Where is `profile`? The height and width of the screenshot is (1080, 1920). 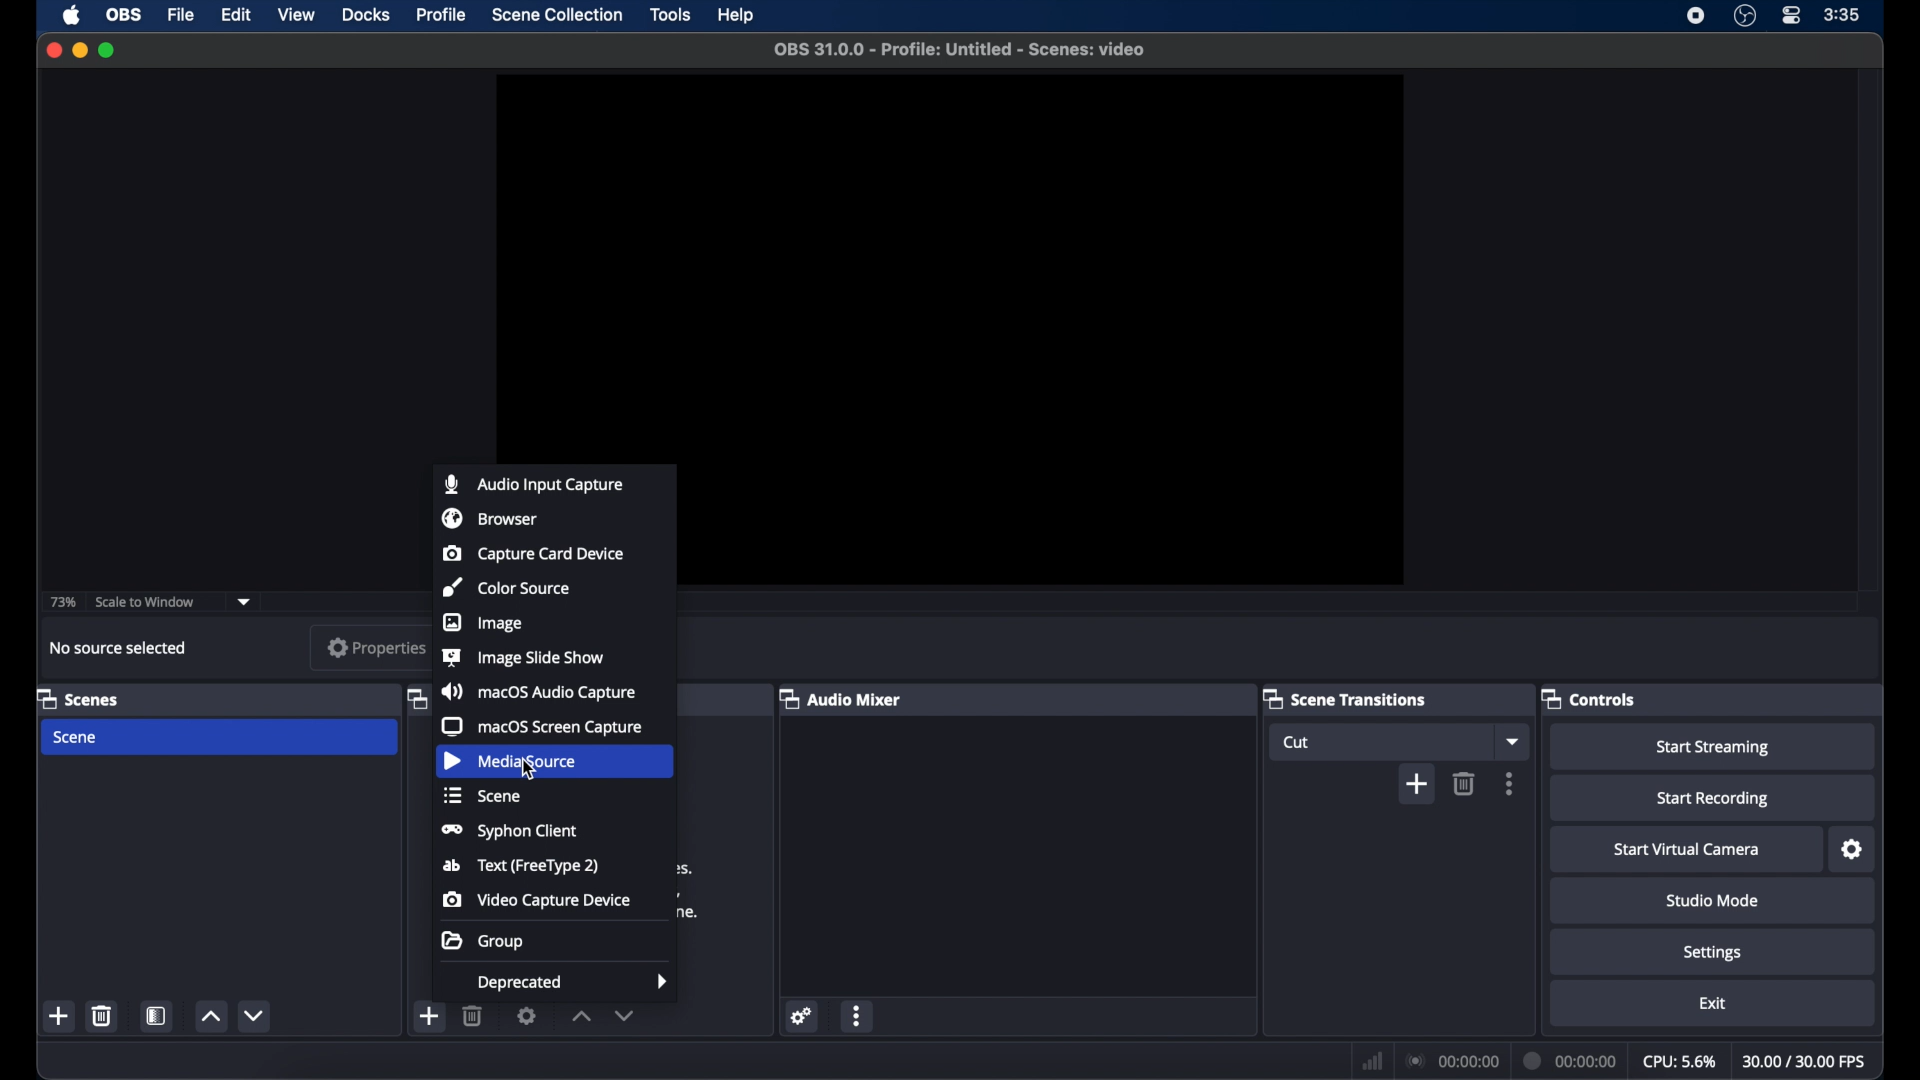
profile is located at coordinates (443, 15).